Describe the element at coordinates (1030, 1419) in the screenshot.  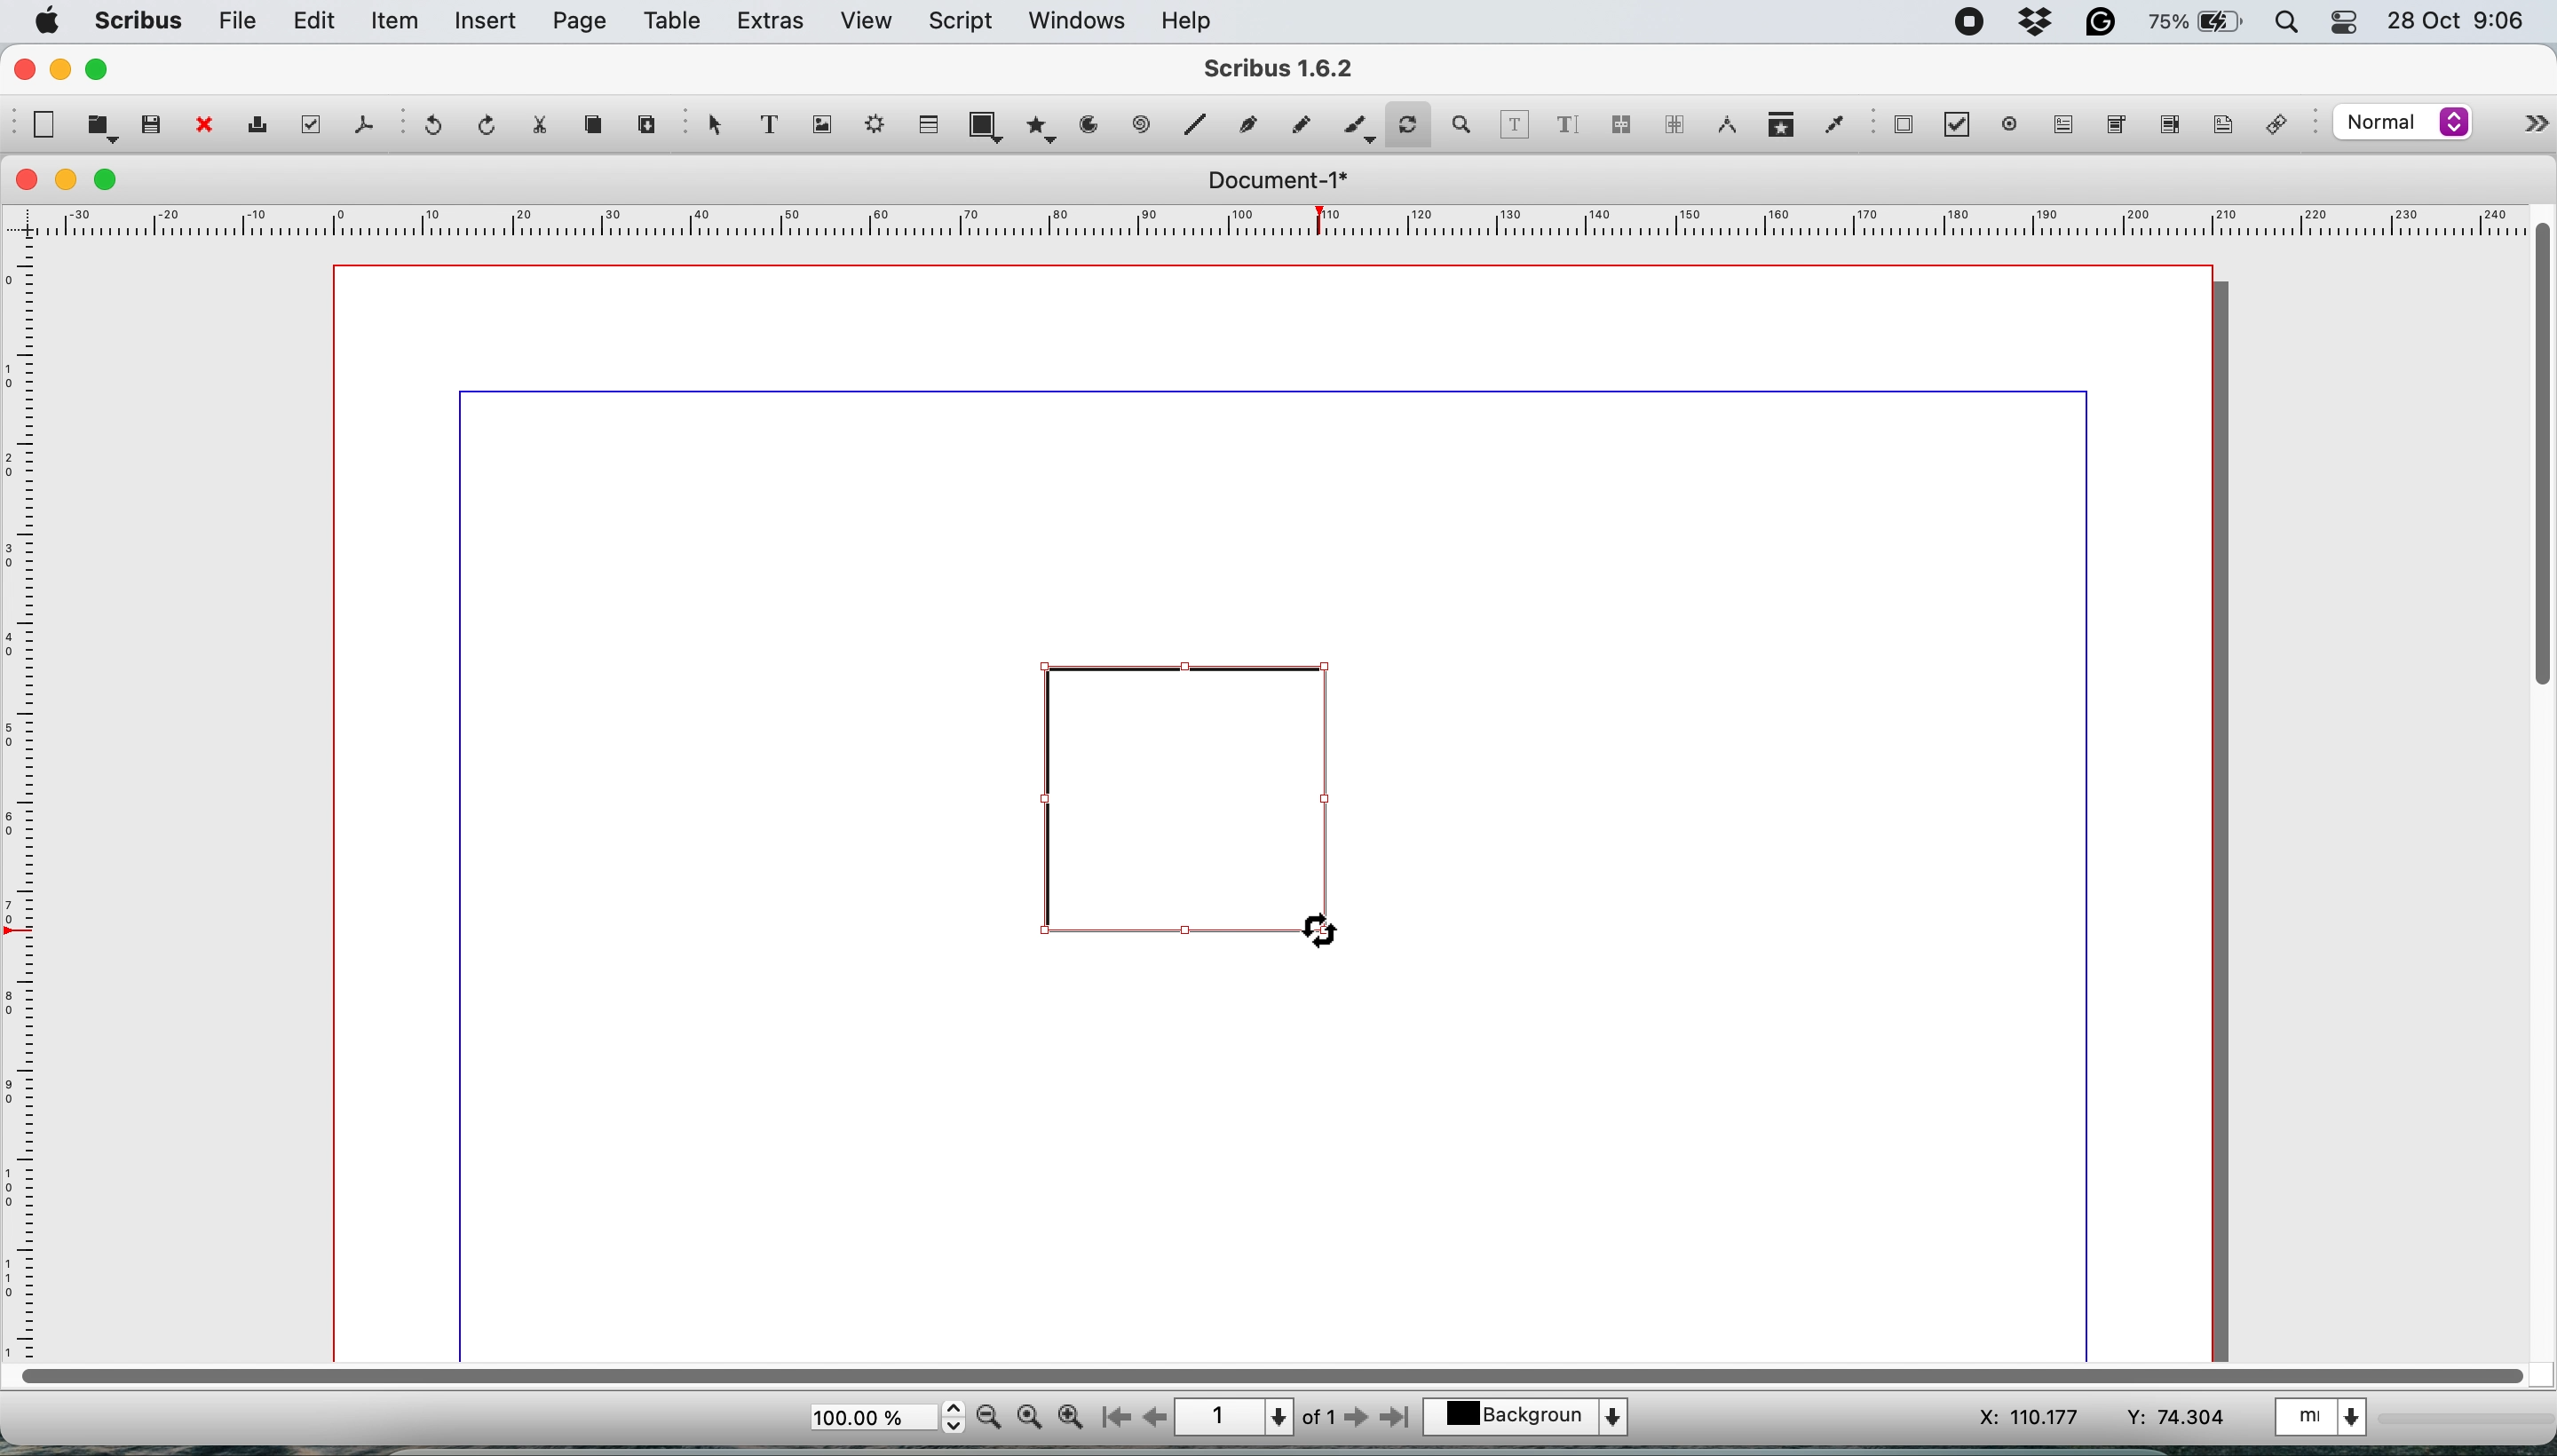
I see `zoom to 100%` at that location.